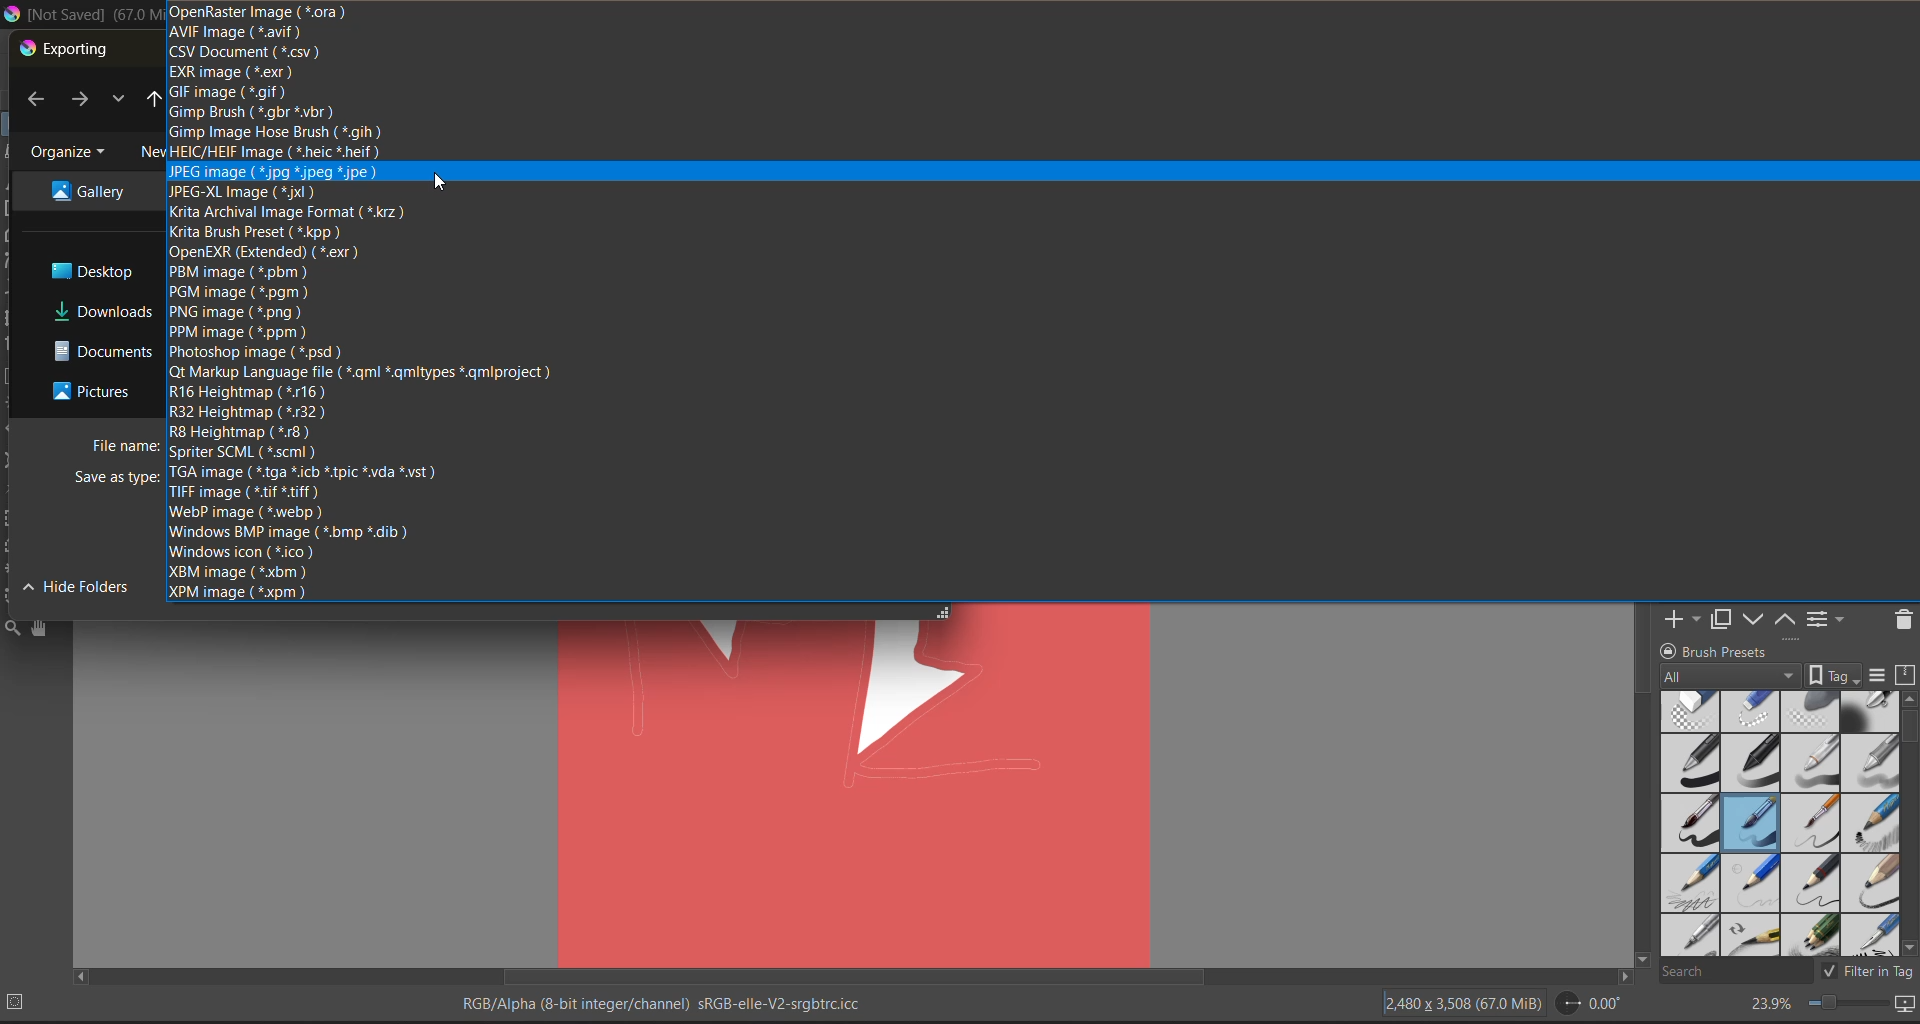  Describe the element at coordinates (83, 585) in the screenshot. I see `Hide folder` at that location.